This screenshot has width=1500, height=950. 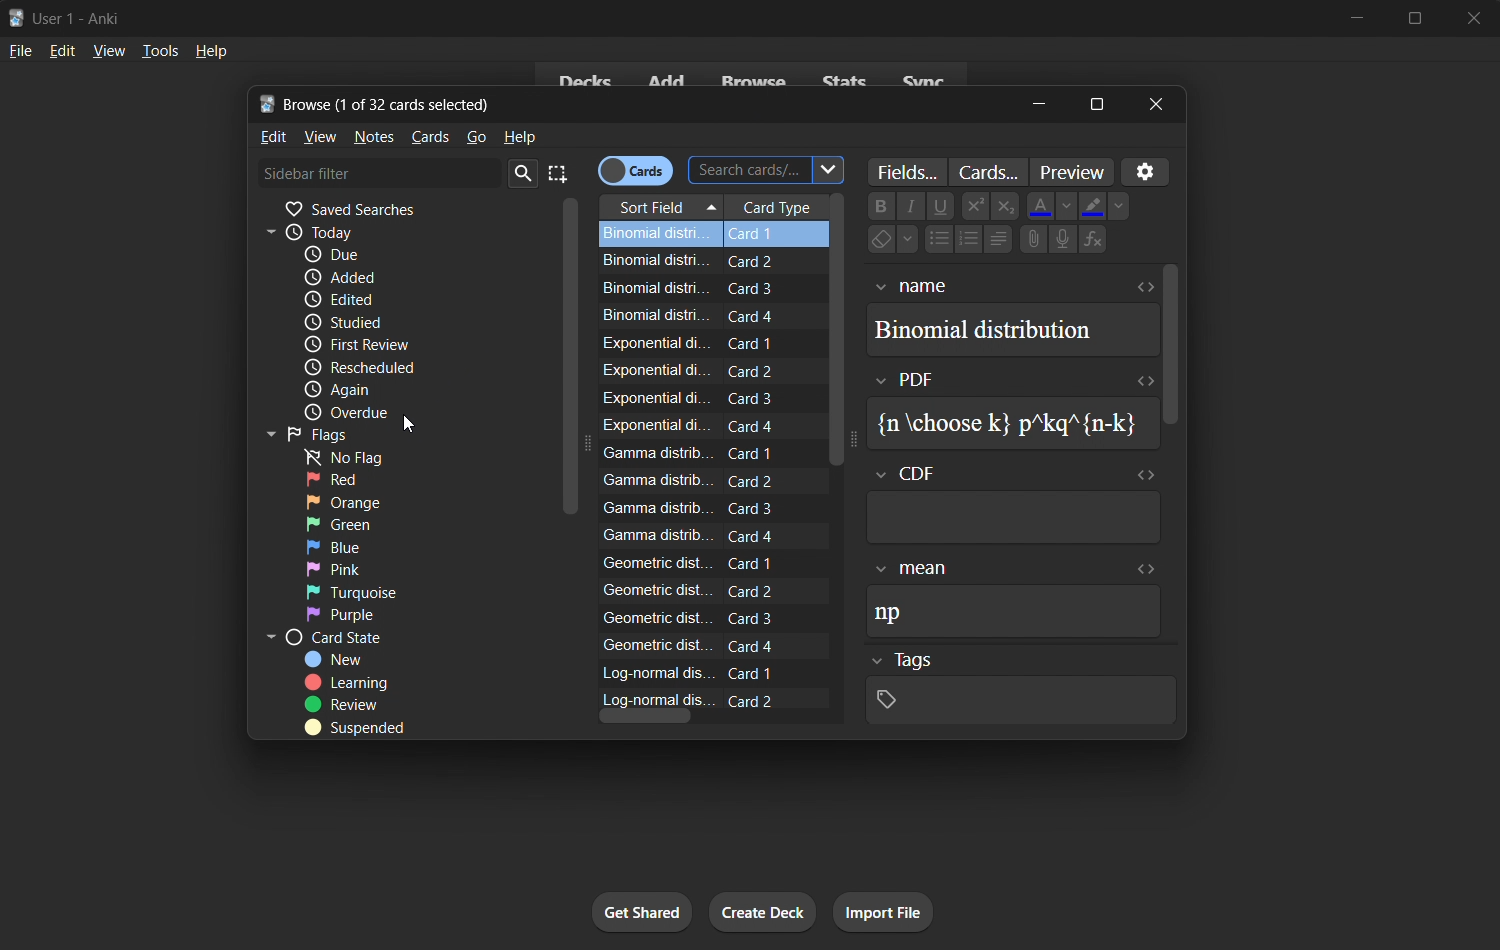 What do you see at coordinates (924, 77) in the screenshot?
I see `sync` at bounding box center [924, 77].